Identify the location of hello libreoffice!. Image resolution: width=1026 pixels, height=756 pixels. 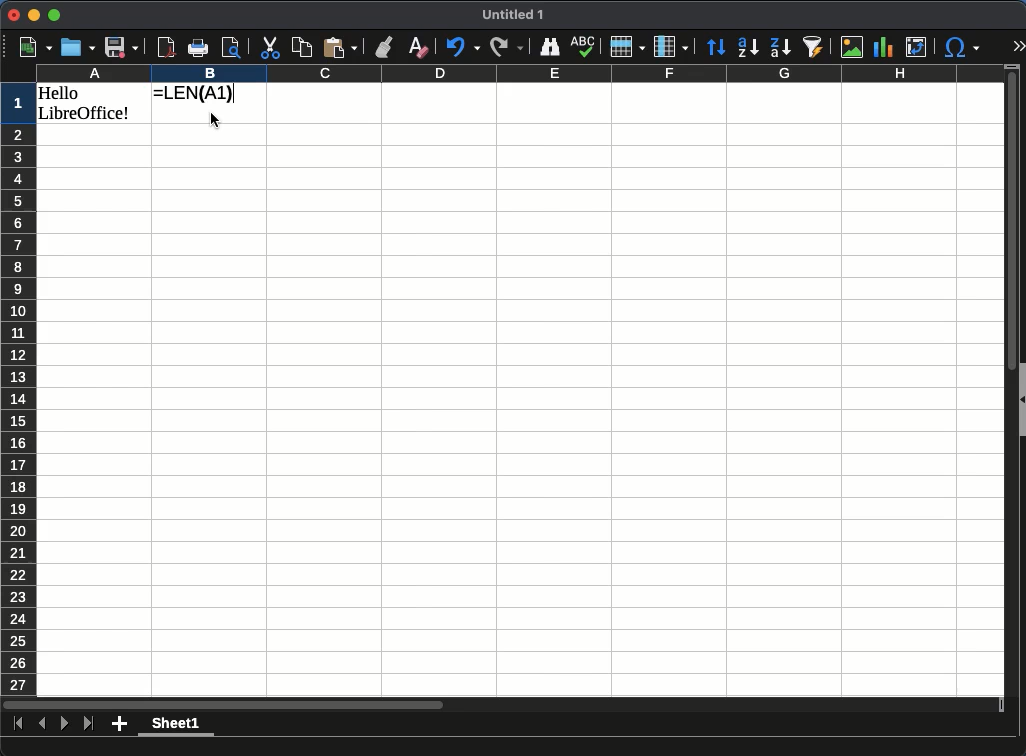
(88, 103).